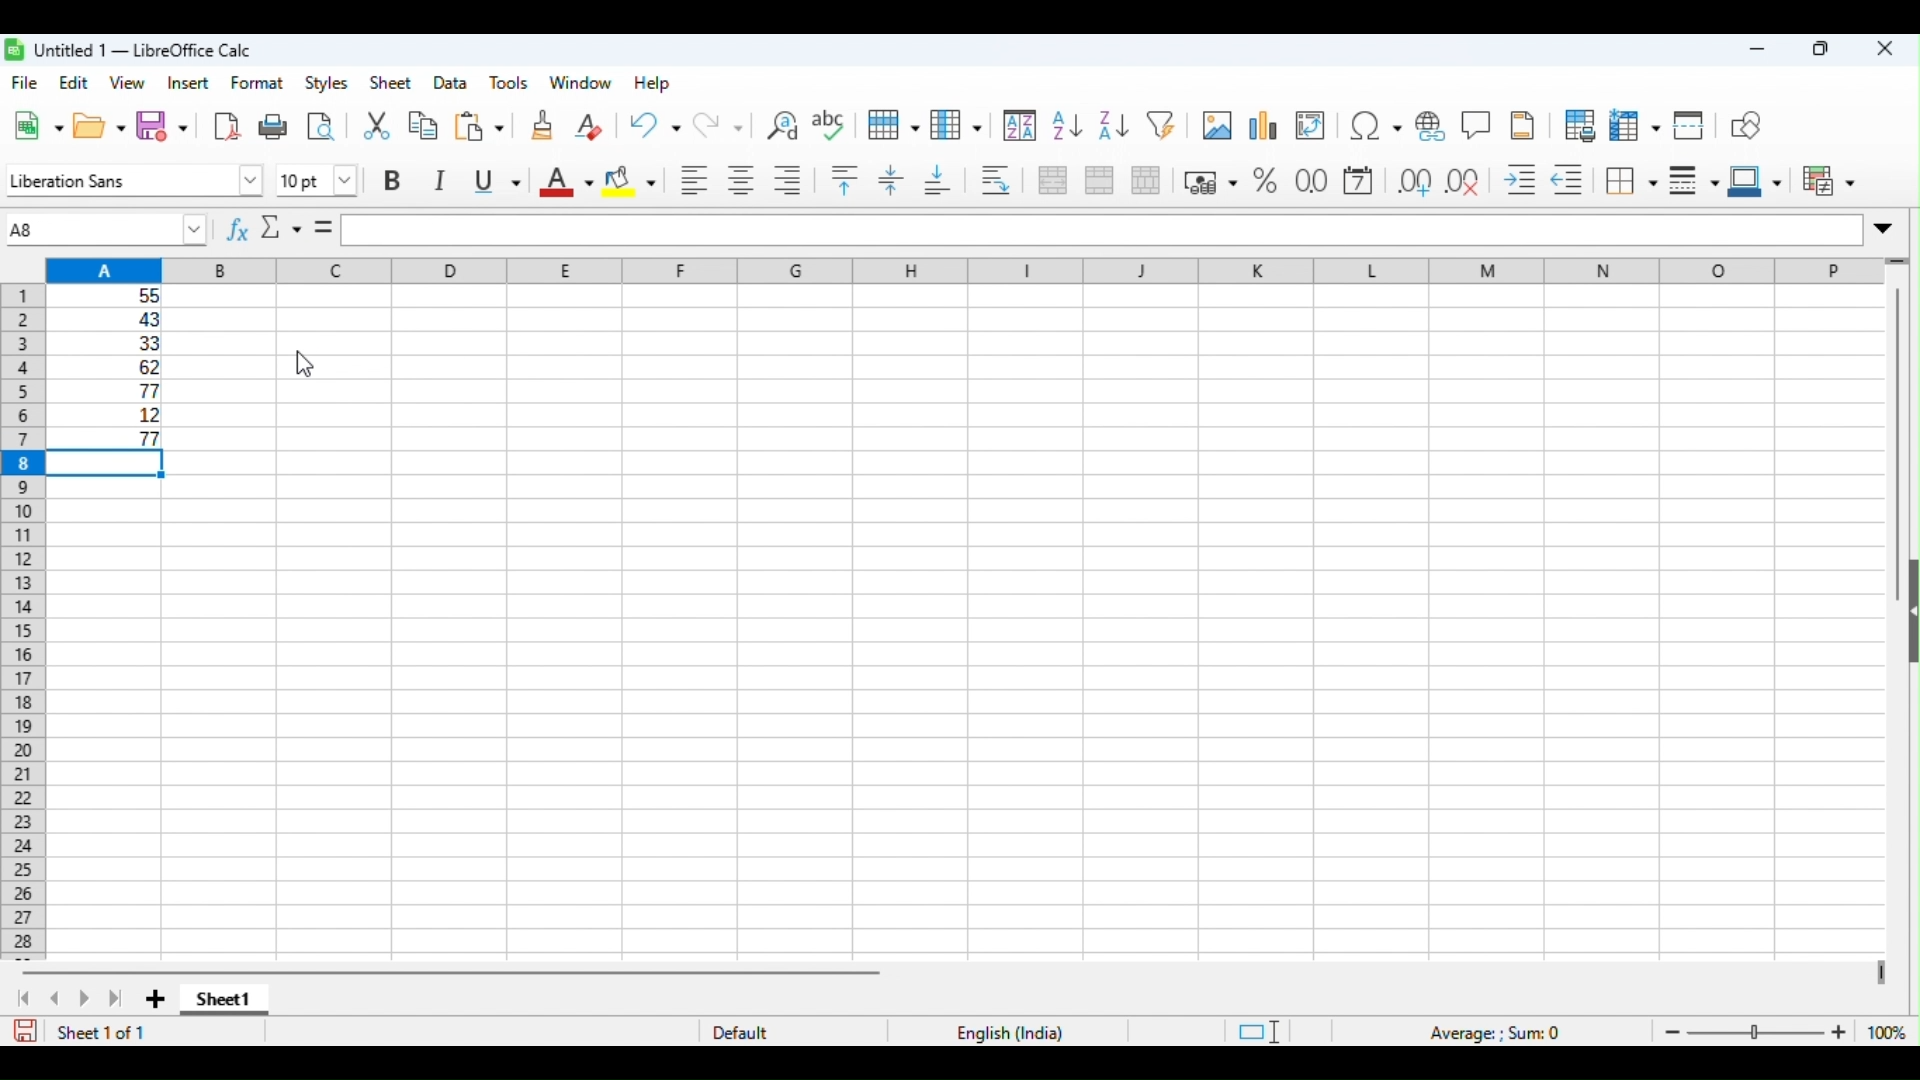  Describe the element at coordinates (1572, 180) in the screenshot. I see `decrease indent` at that location.